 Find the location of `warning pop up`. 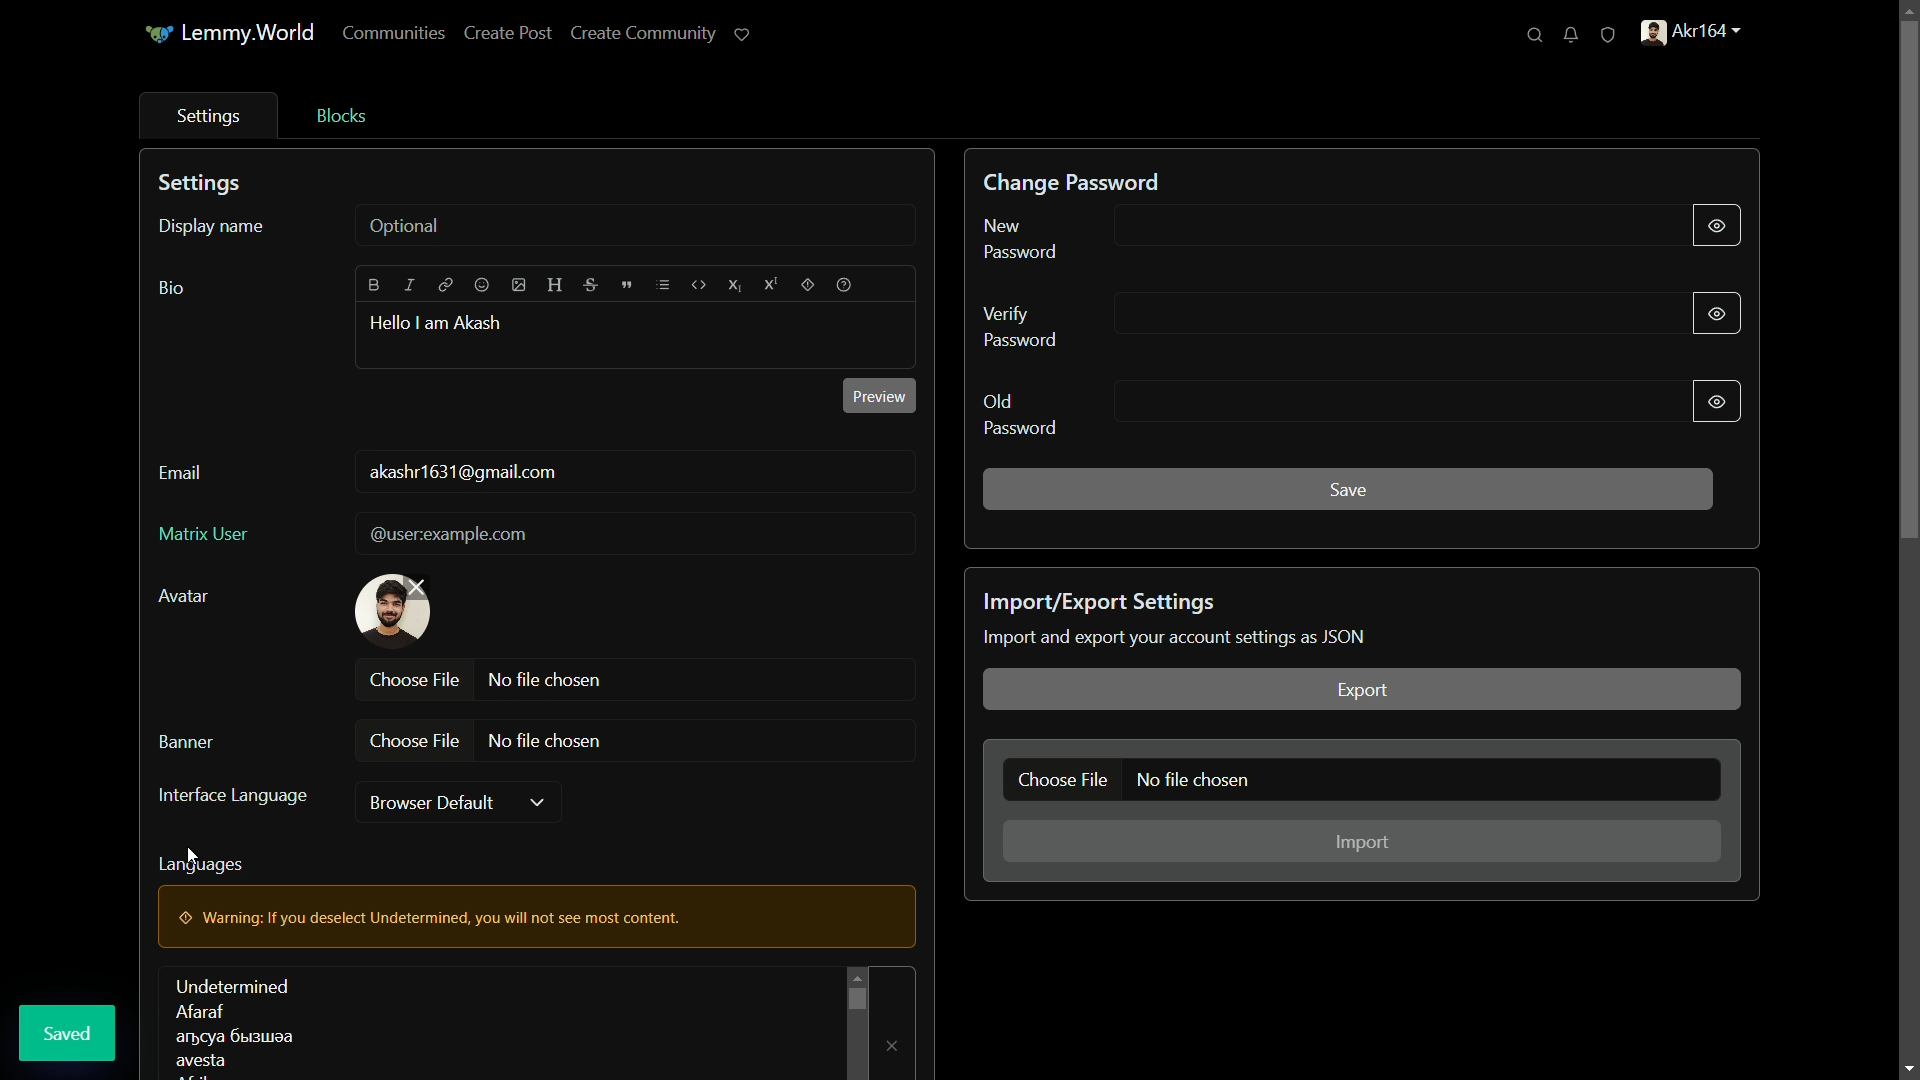

warning pop up is located at coordinates (532, 916).